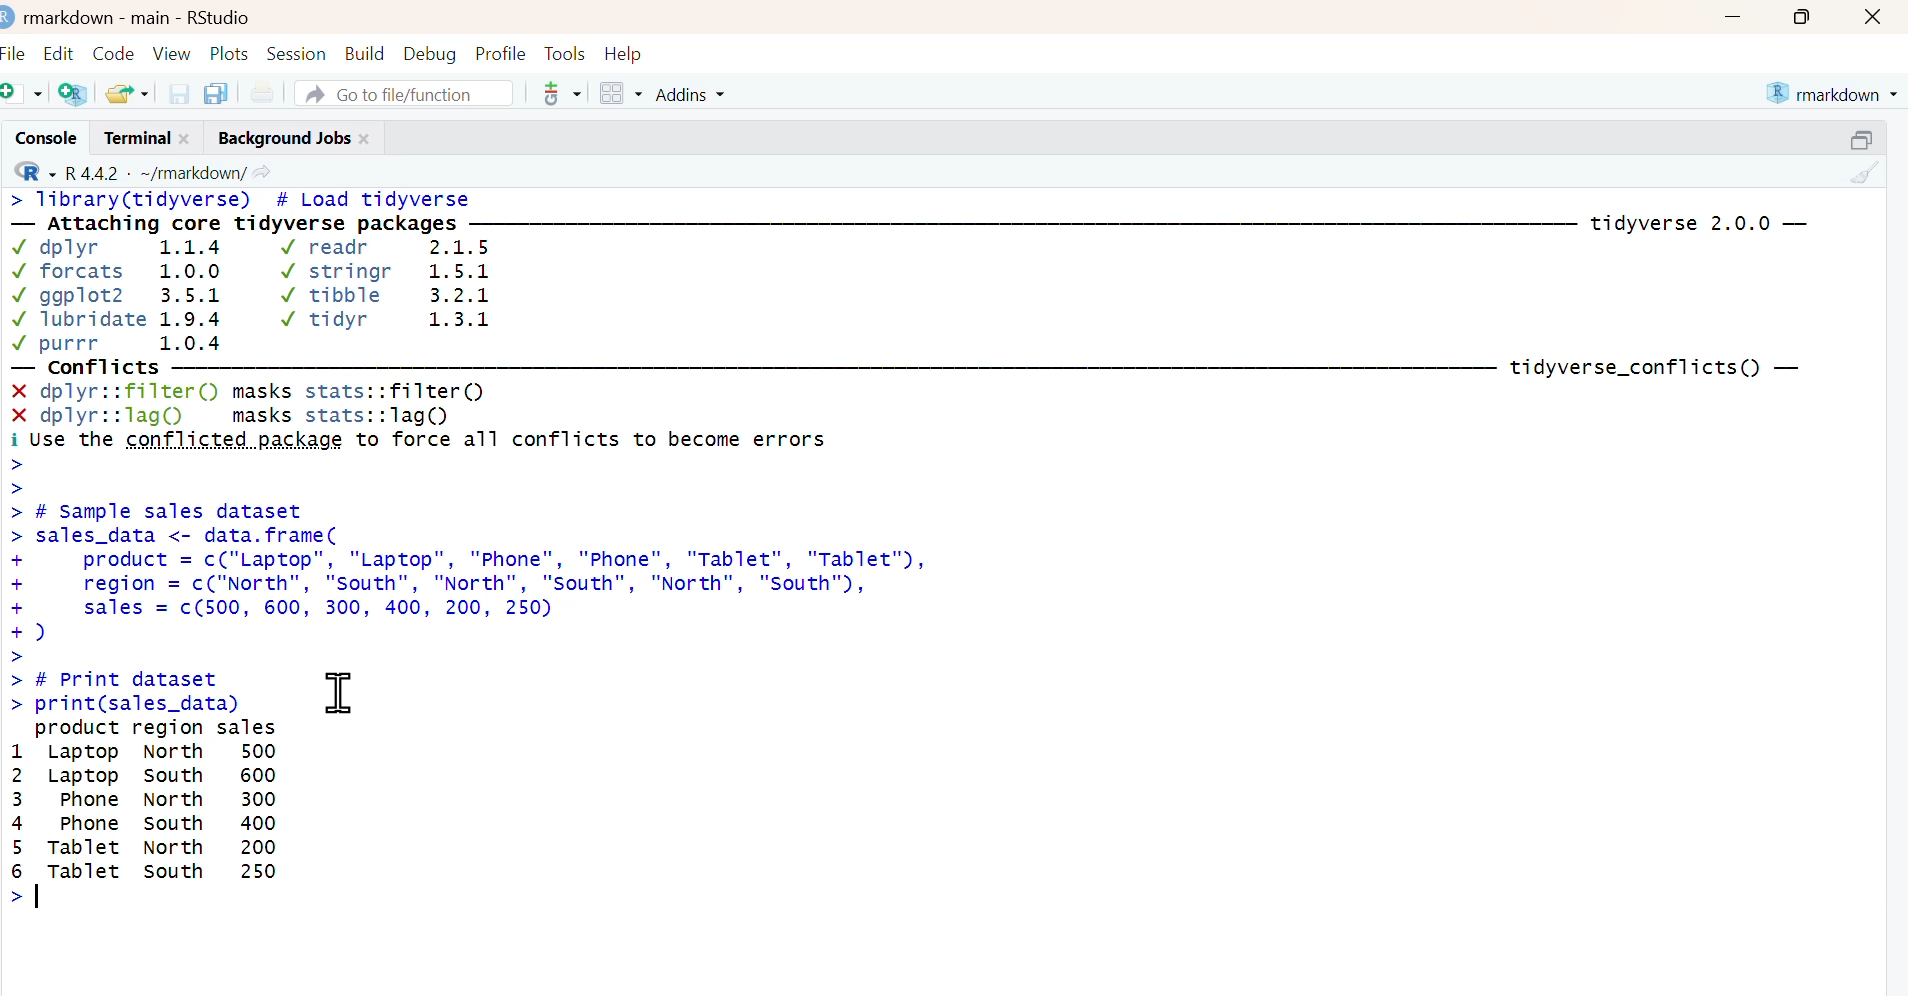  Describe the element at coordinates (24, 92) in the screenshot. I see `new file` at that location.